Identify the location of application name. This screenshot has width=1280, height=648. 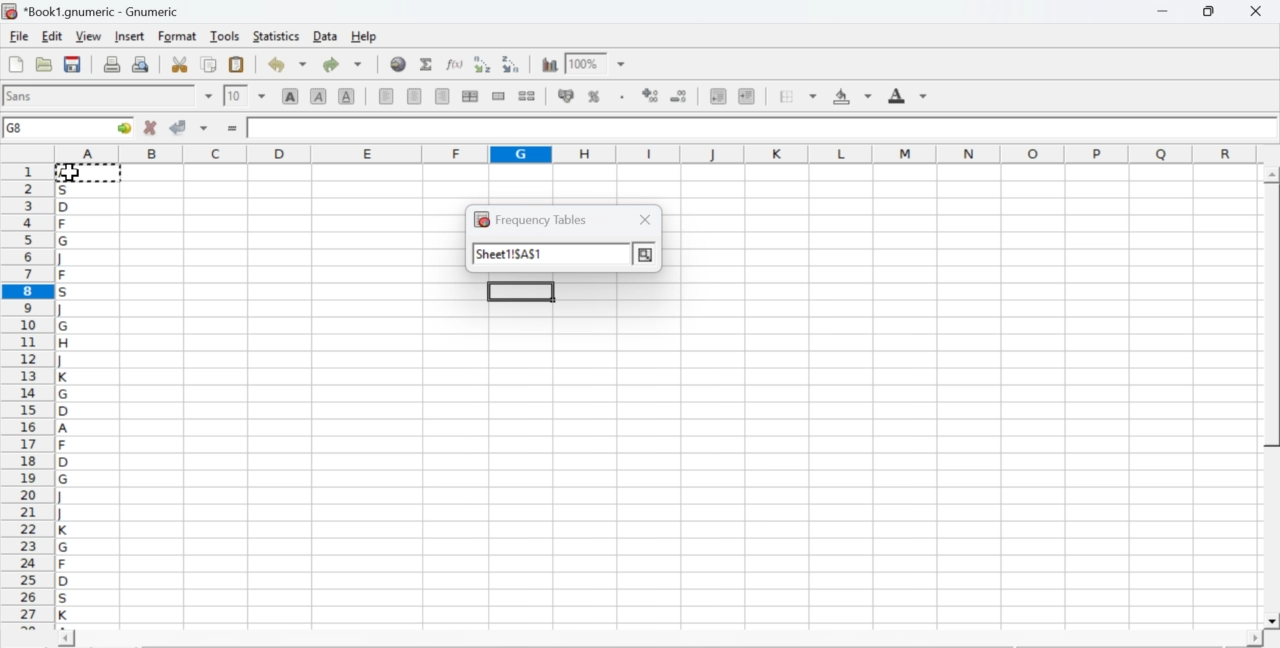
(94, 9).